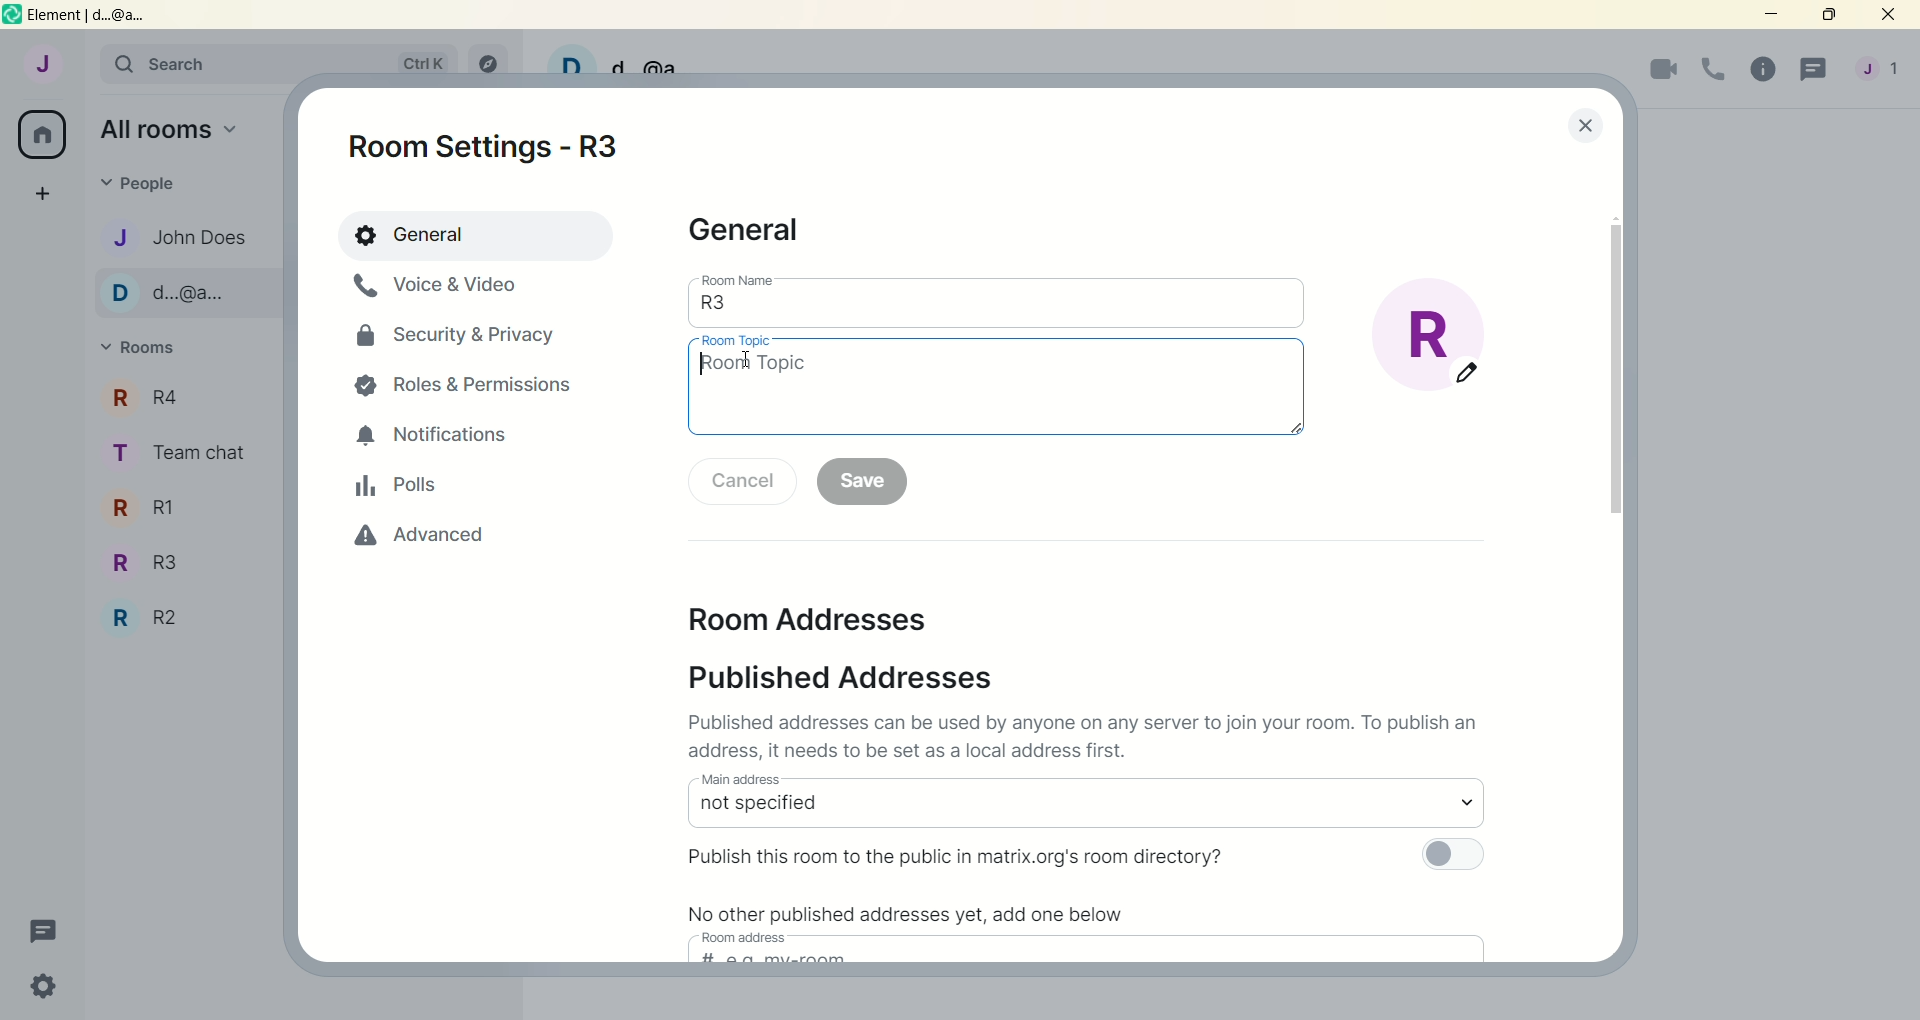  Describe the element at coordinates (747, 231) in the screenshot. I see `general` at that location.